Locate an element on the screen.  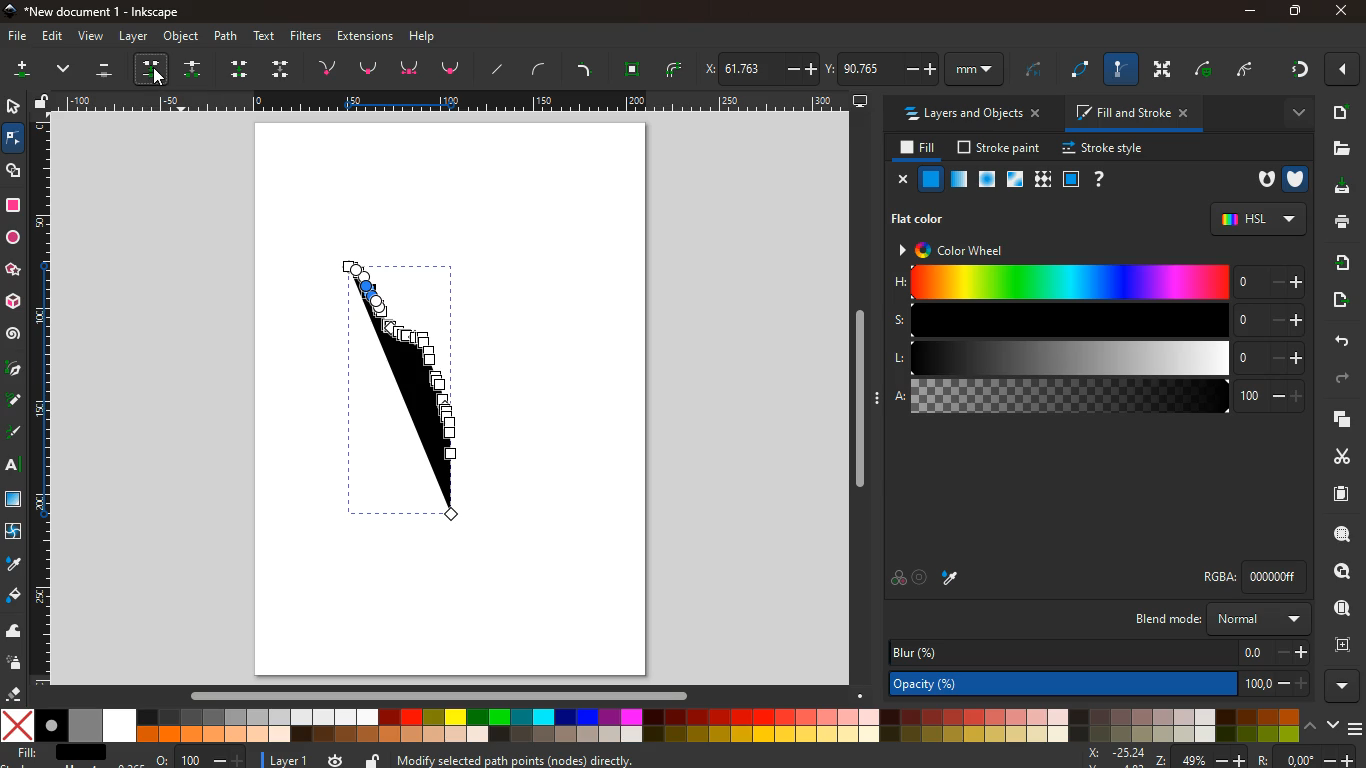
flat color is located at coordinates (925, 218).